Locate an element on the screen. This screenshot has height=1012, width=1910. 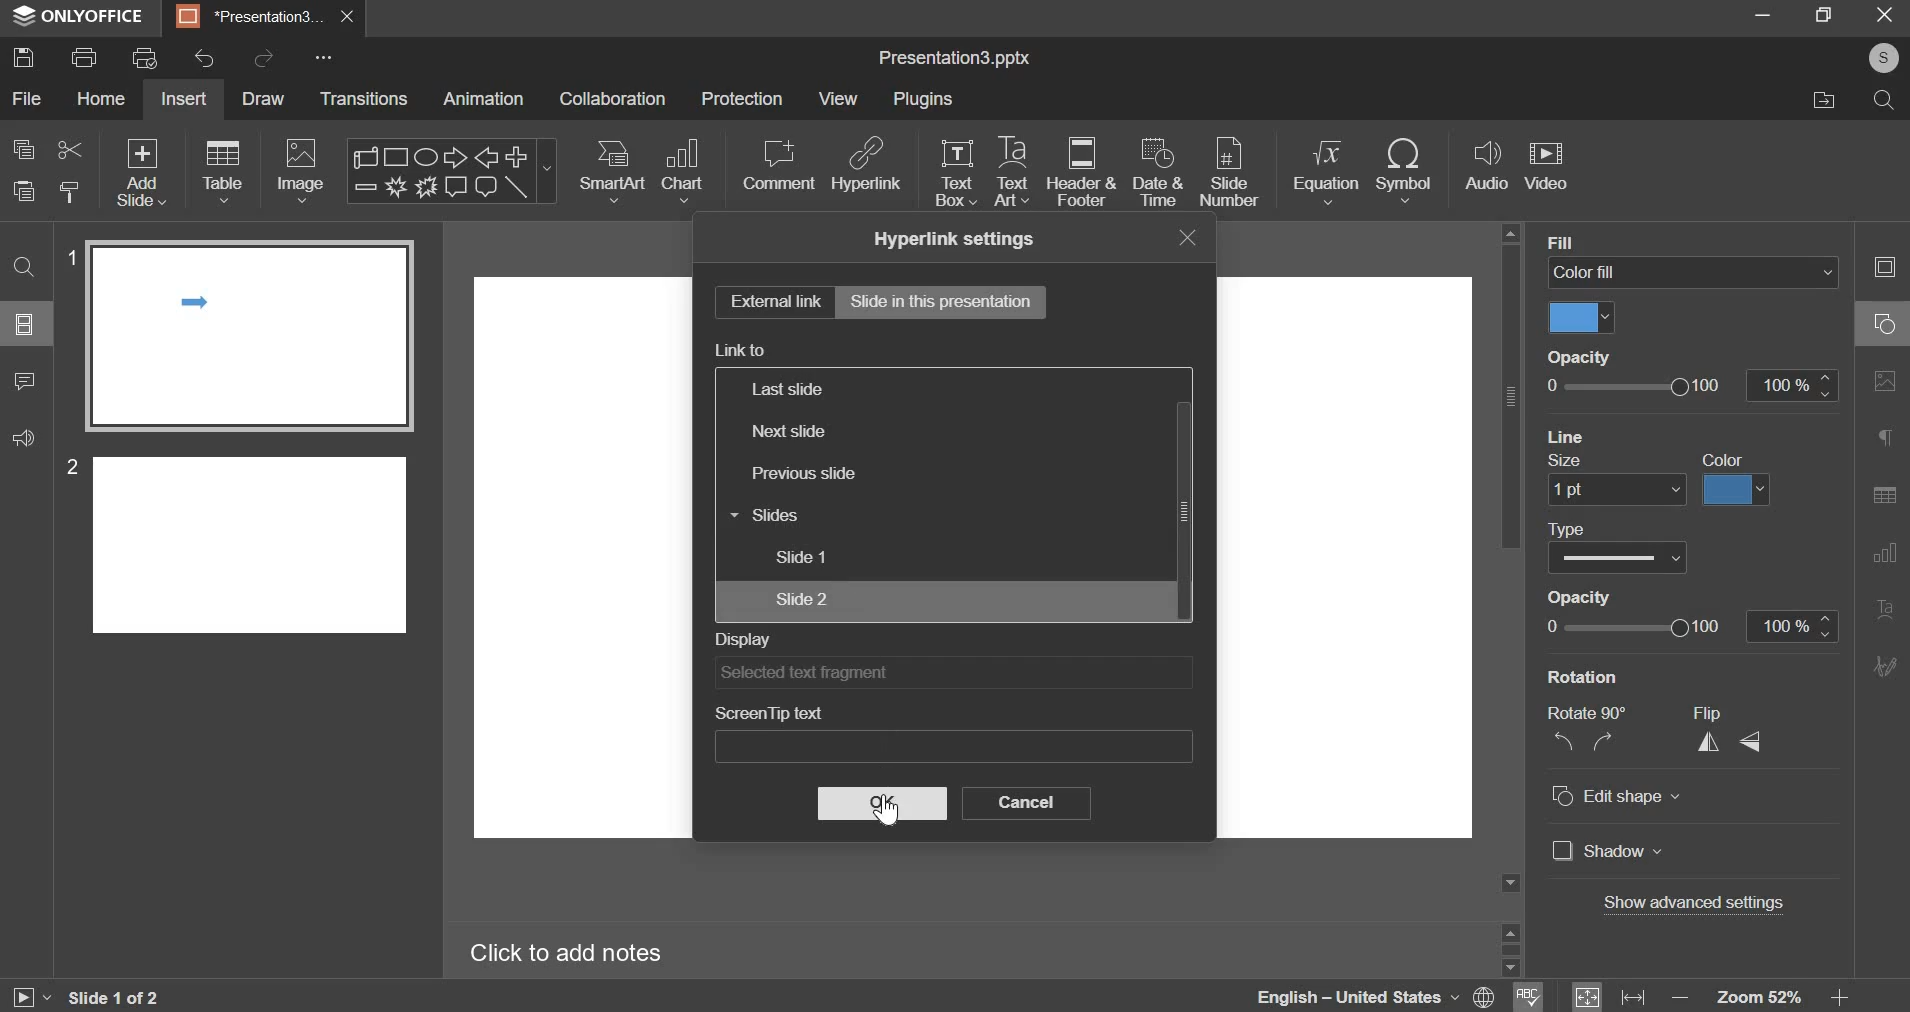
scroll up is located at coordinates (1510, 930).